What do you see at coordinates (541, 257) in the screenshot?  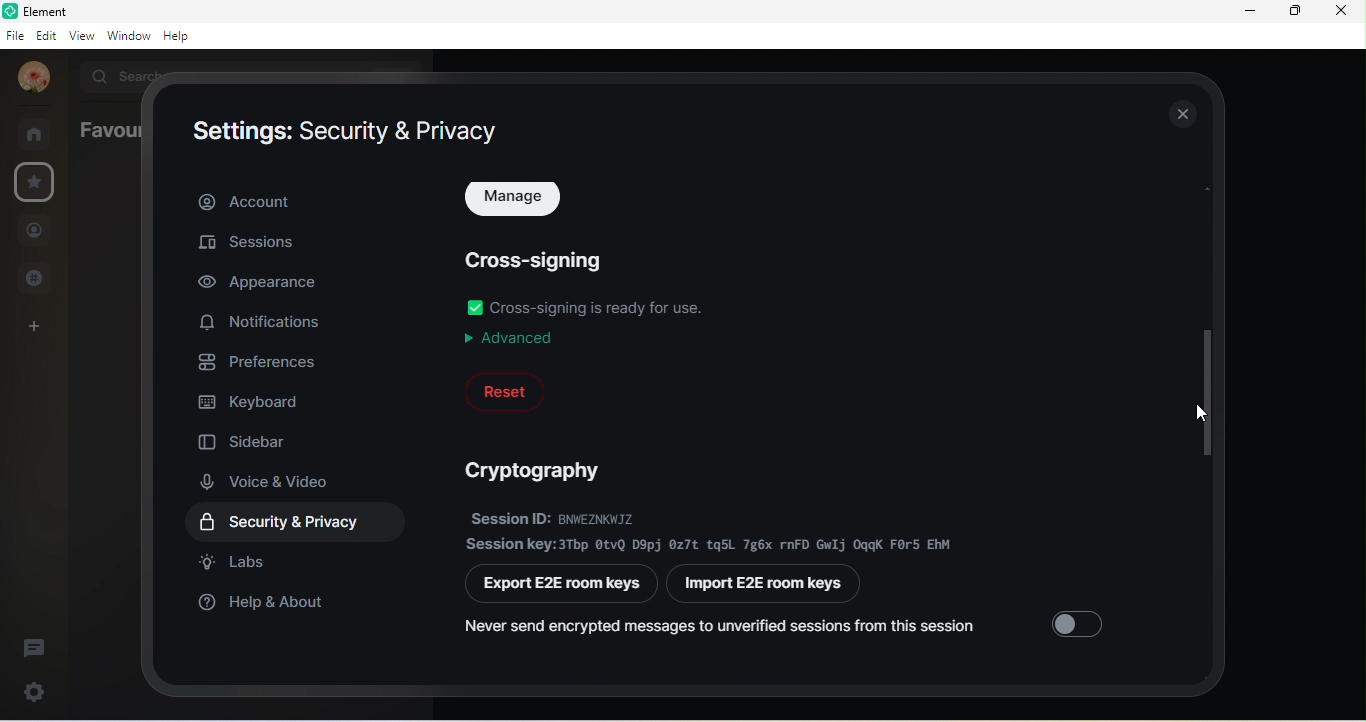 I see `cross-signing` at bounding box center [541, 257].